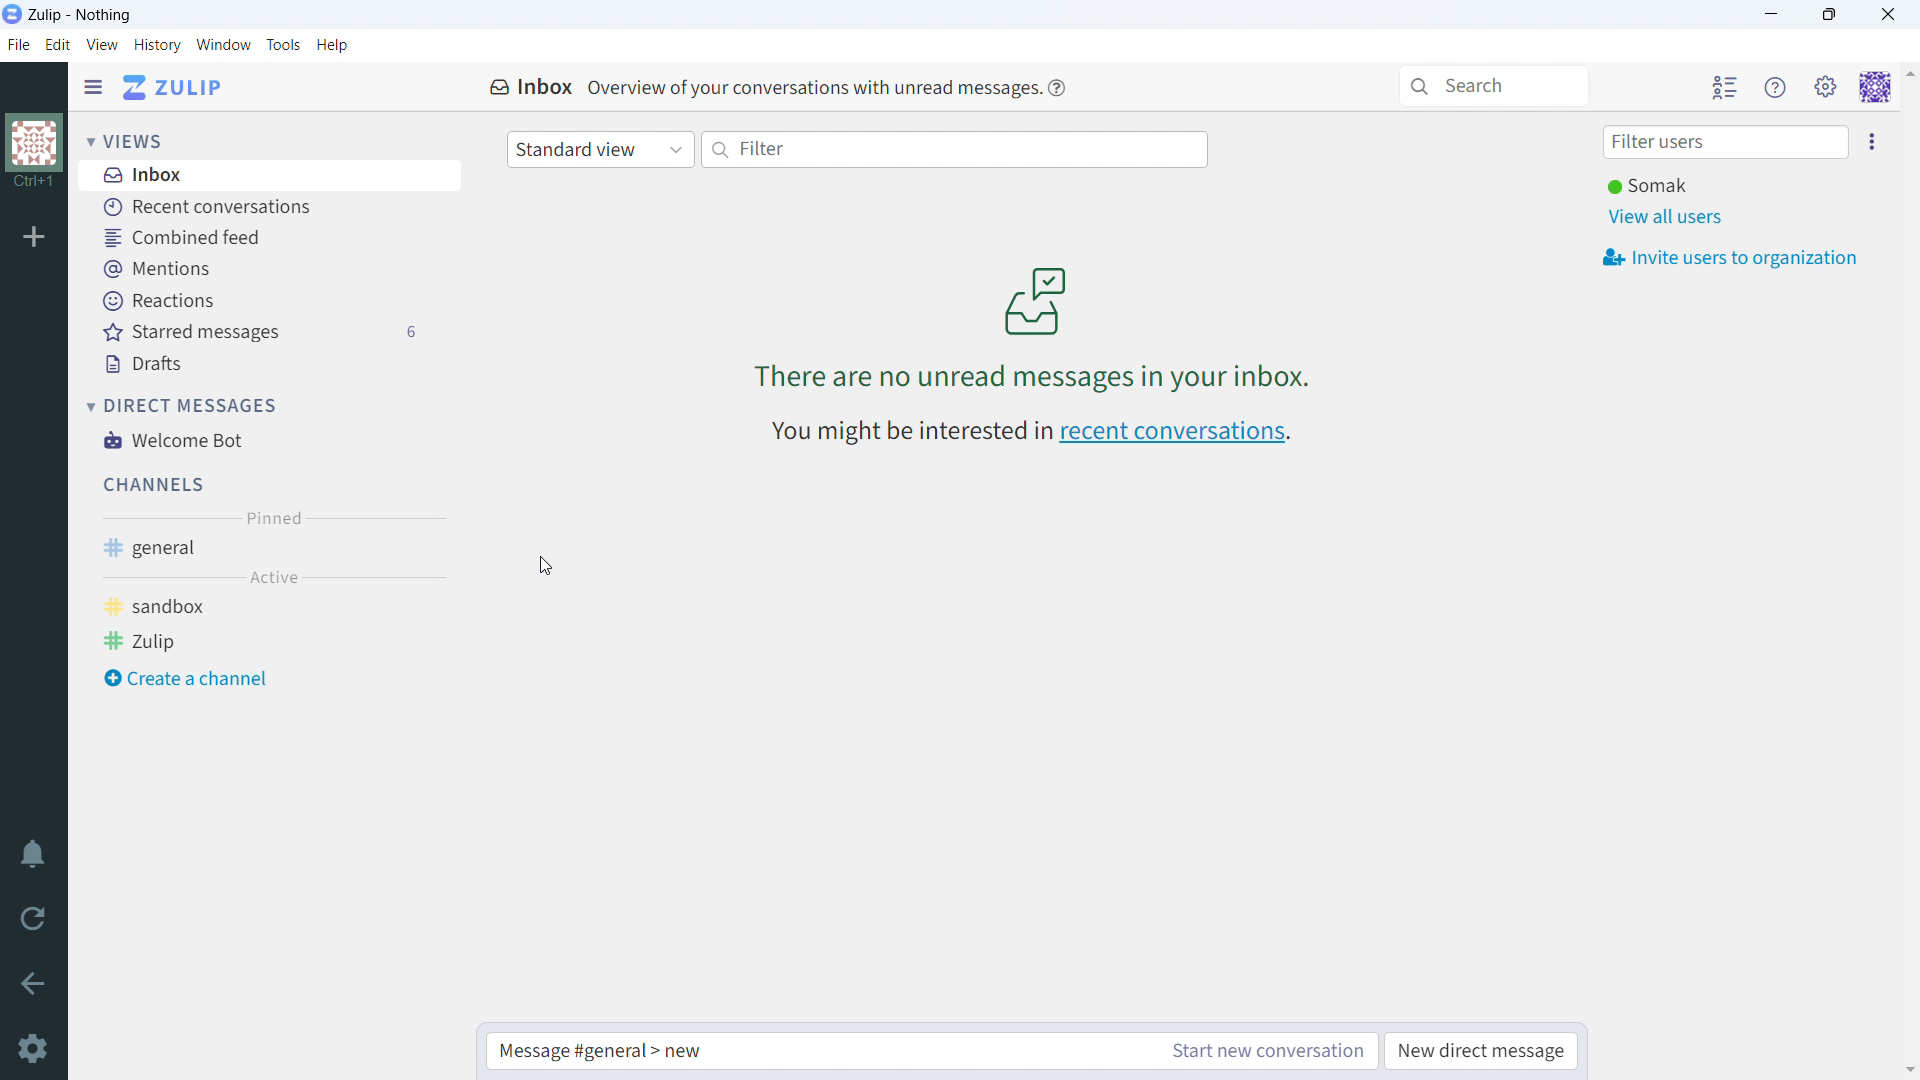 Image resolution: width=1920 pixels, height=1080 pixels. What do you see at coordinates (908, 433) in the screenshot?
I see `You might be interested in` at bounding box center [908, 433].